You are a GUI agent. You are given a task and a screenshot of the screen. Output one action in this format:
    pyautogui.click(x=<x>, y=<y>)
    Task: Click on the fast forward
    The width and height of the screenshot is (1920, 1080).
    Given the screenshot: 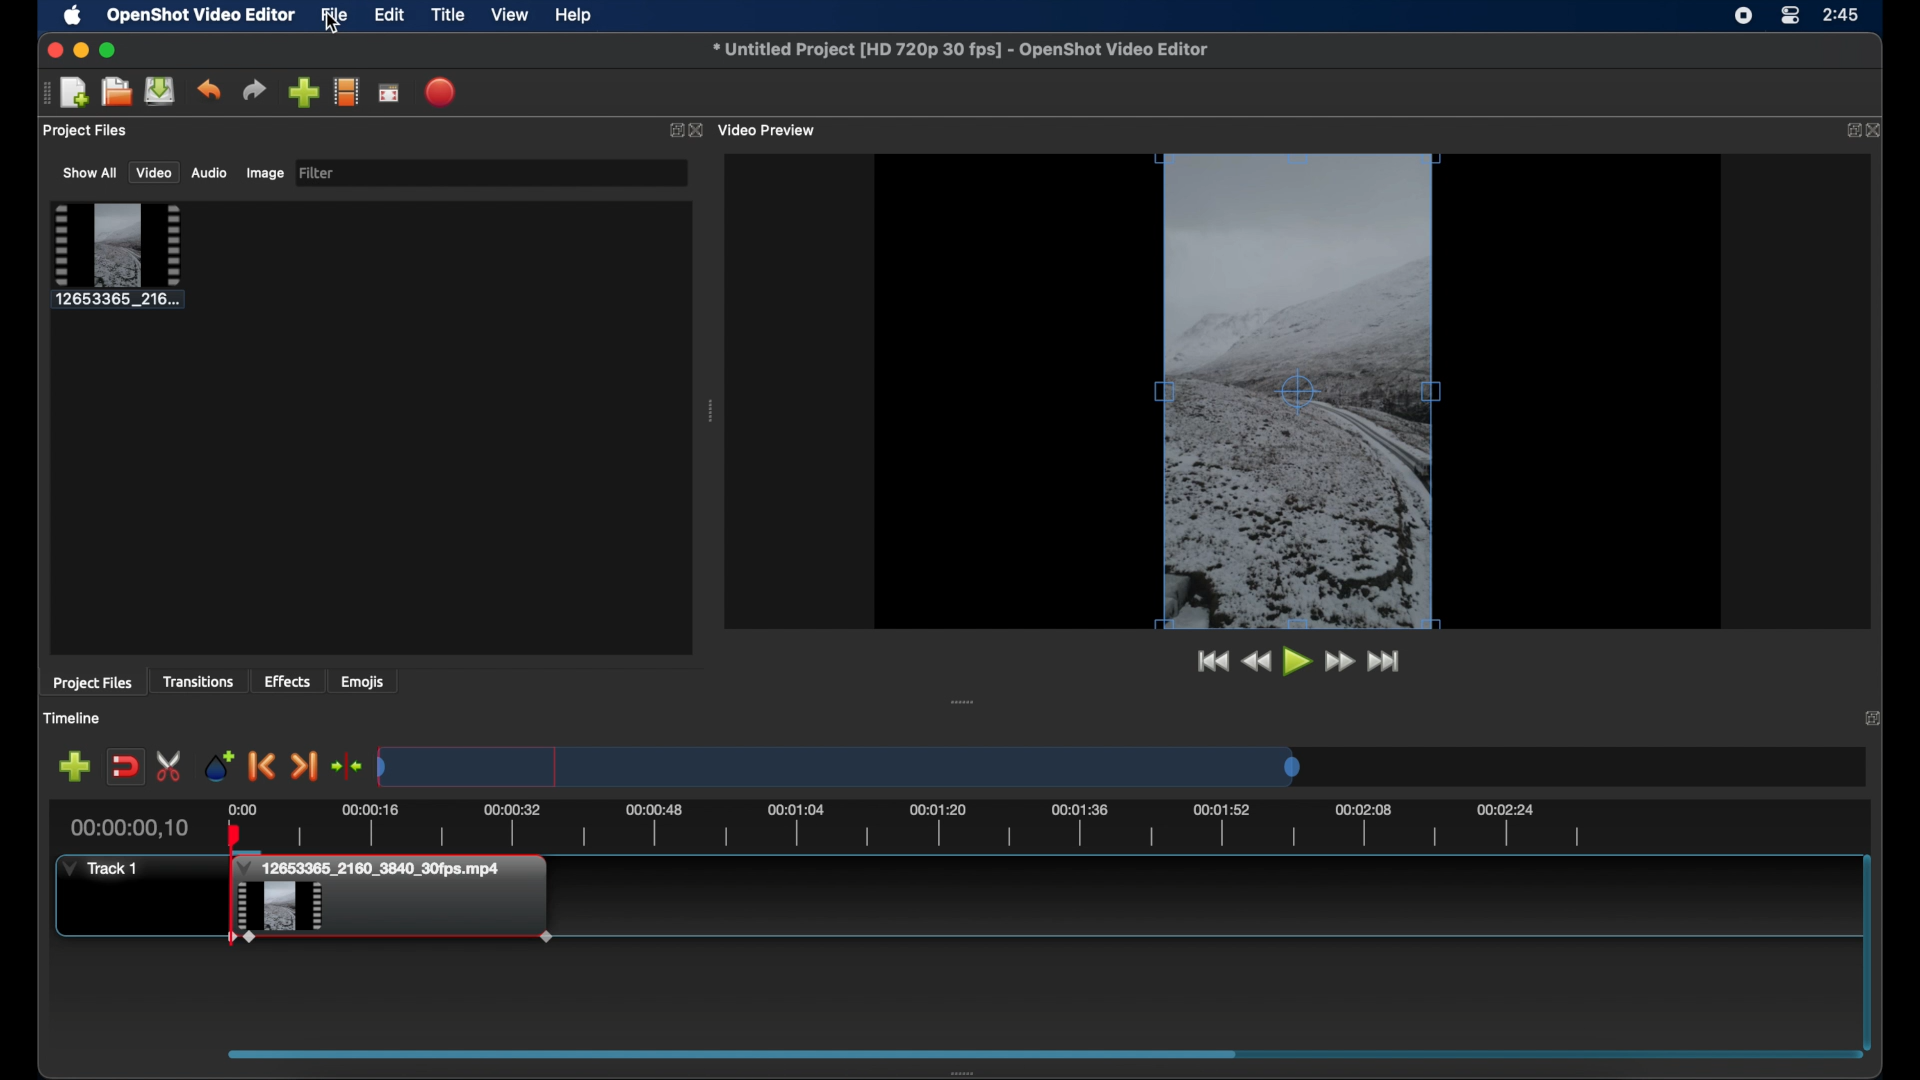 What is the action you would take?
    pyautogui.click(x=1340, y=661)
    